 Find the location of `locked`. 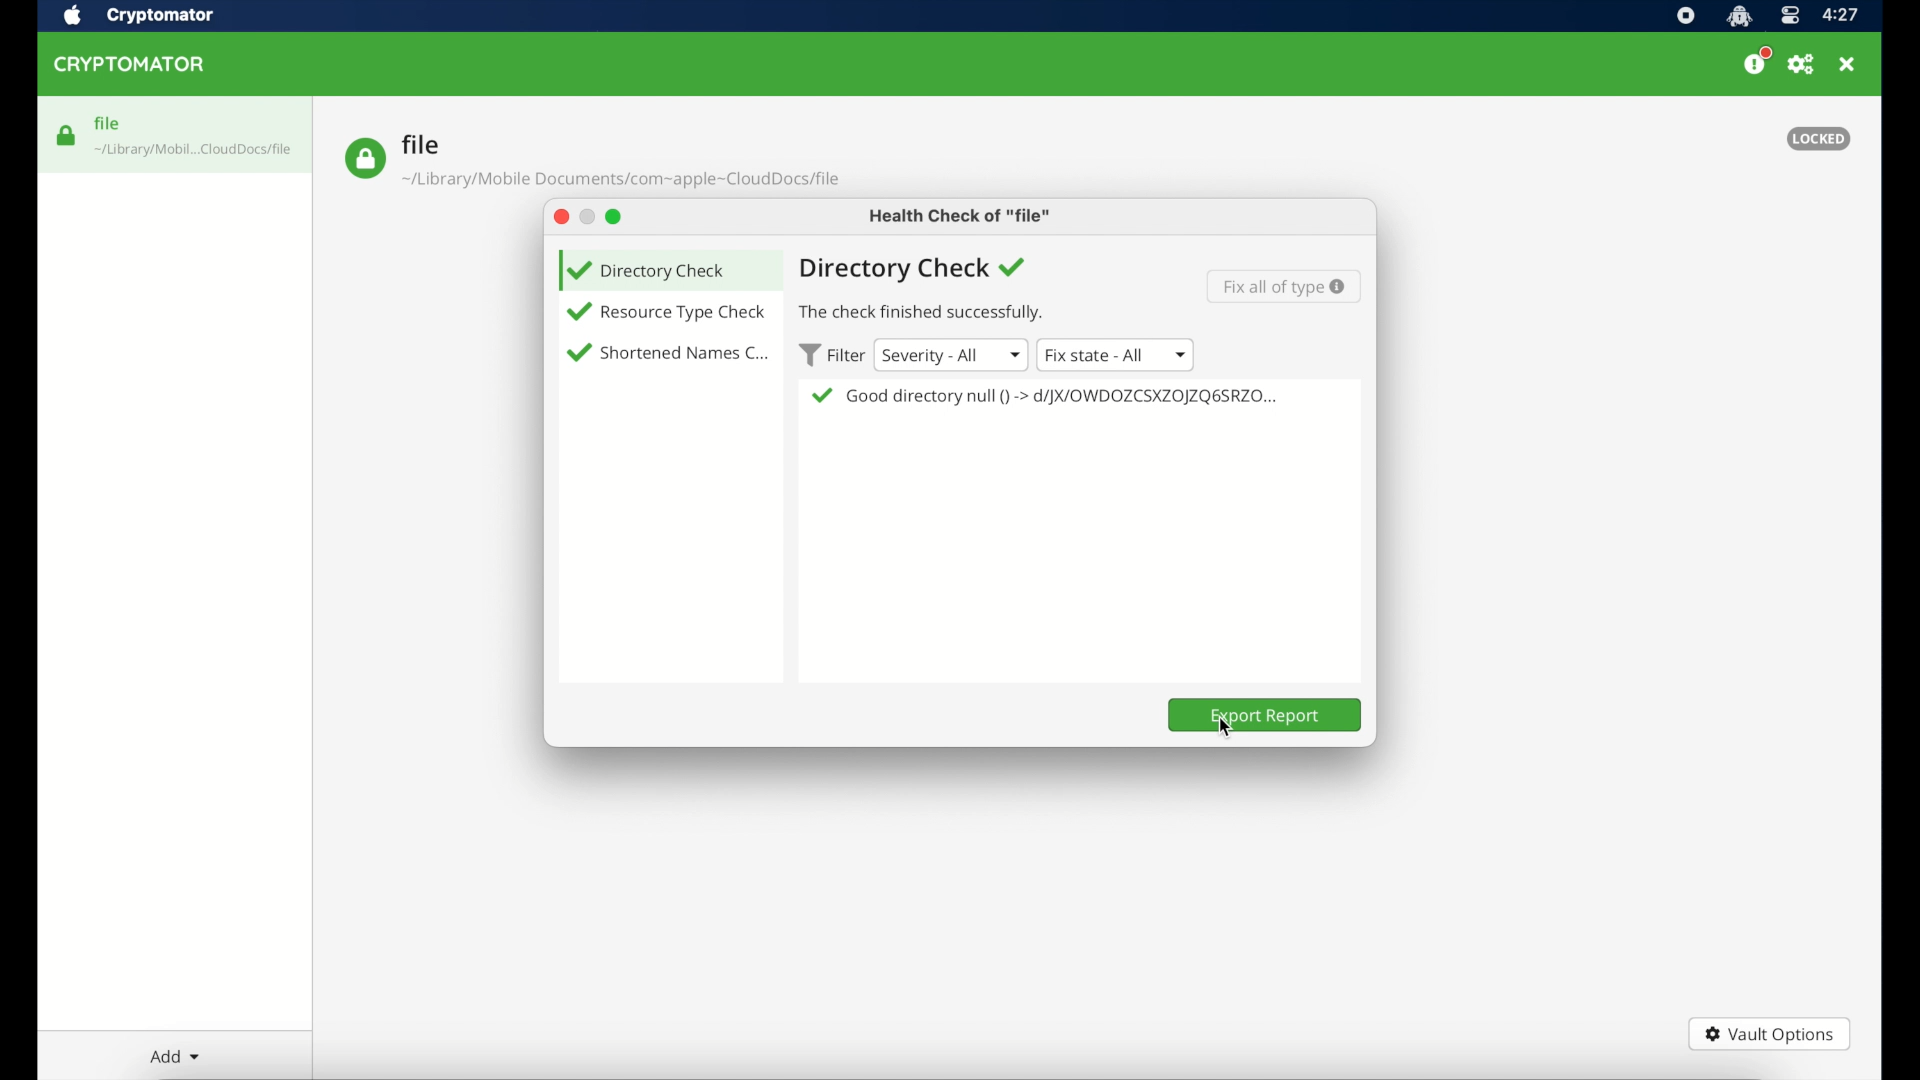

locked is located at coordinates (1819, 138).